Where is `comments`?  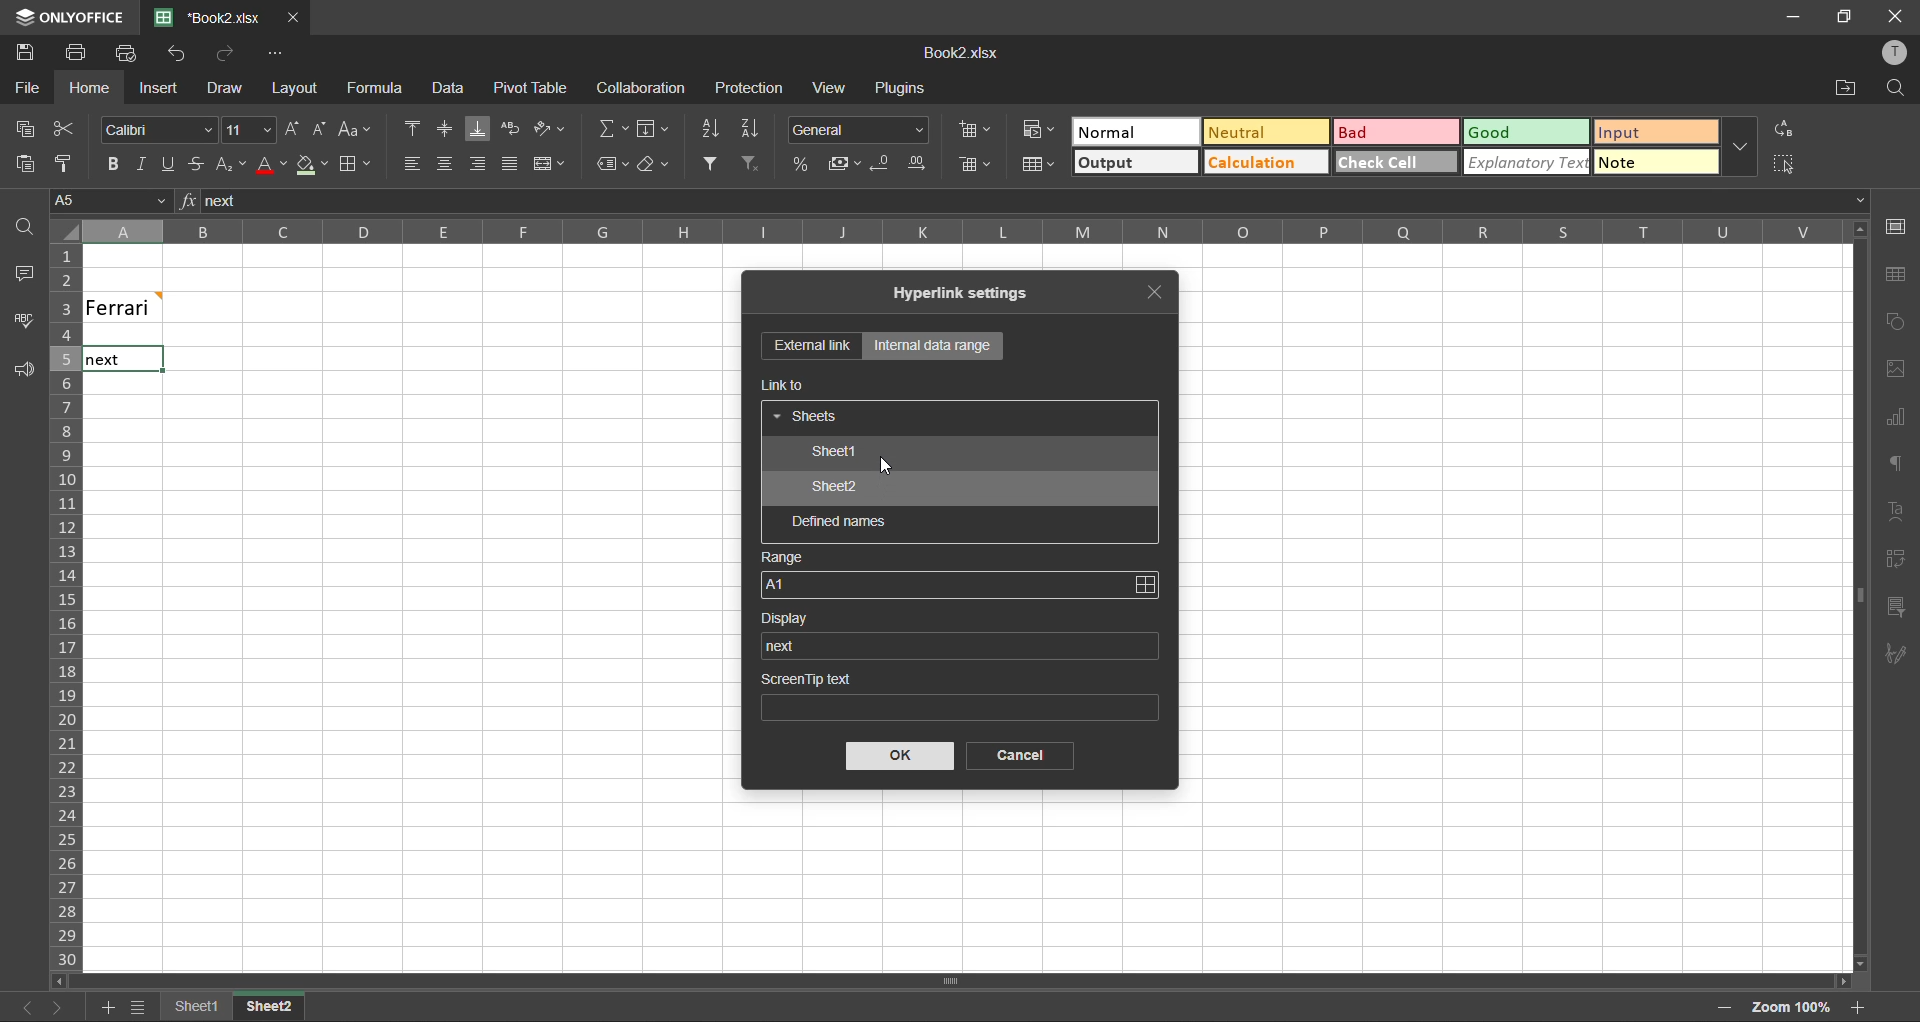
comments is located at coordinates (20, 273).